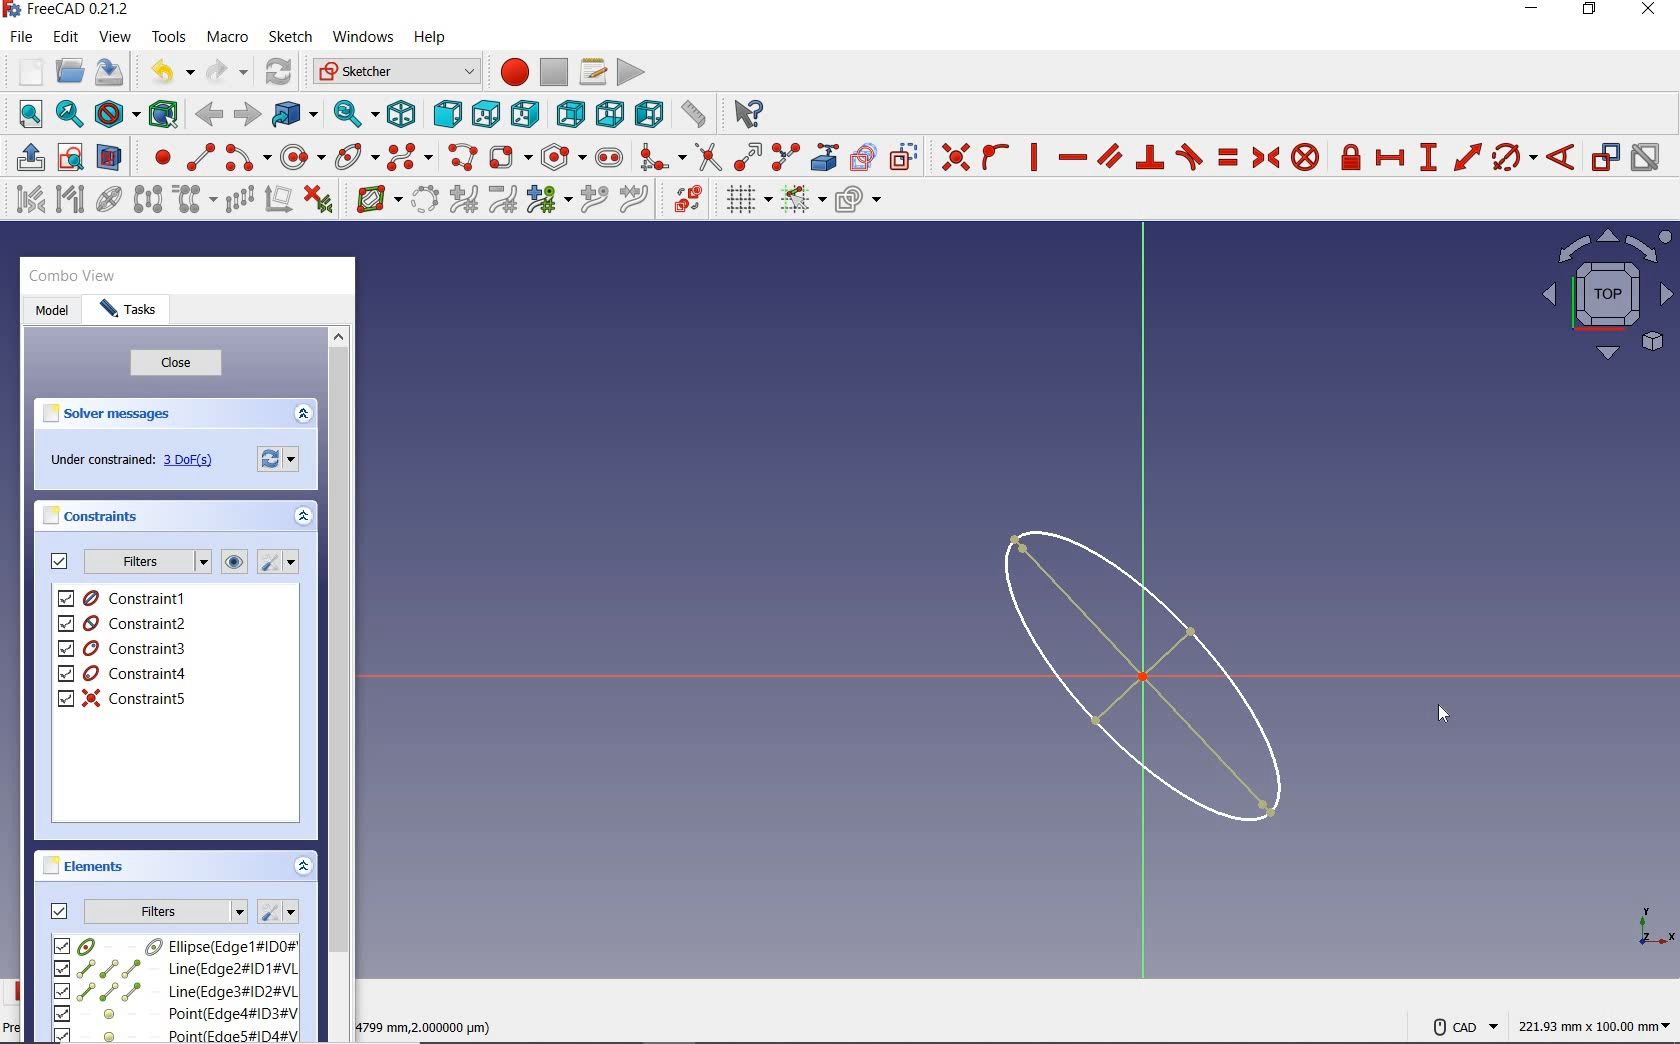 Image resolution: width=1680 pixels, height=1044 pixels. What do you see at coordinates (595, 200) in the screenshot?
I see `insert knot` at bounding box center [595, 200].